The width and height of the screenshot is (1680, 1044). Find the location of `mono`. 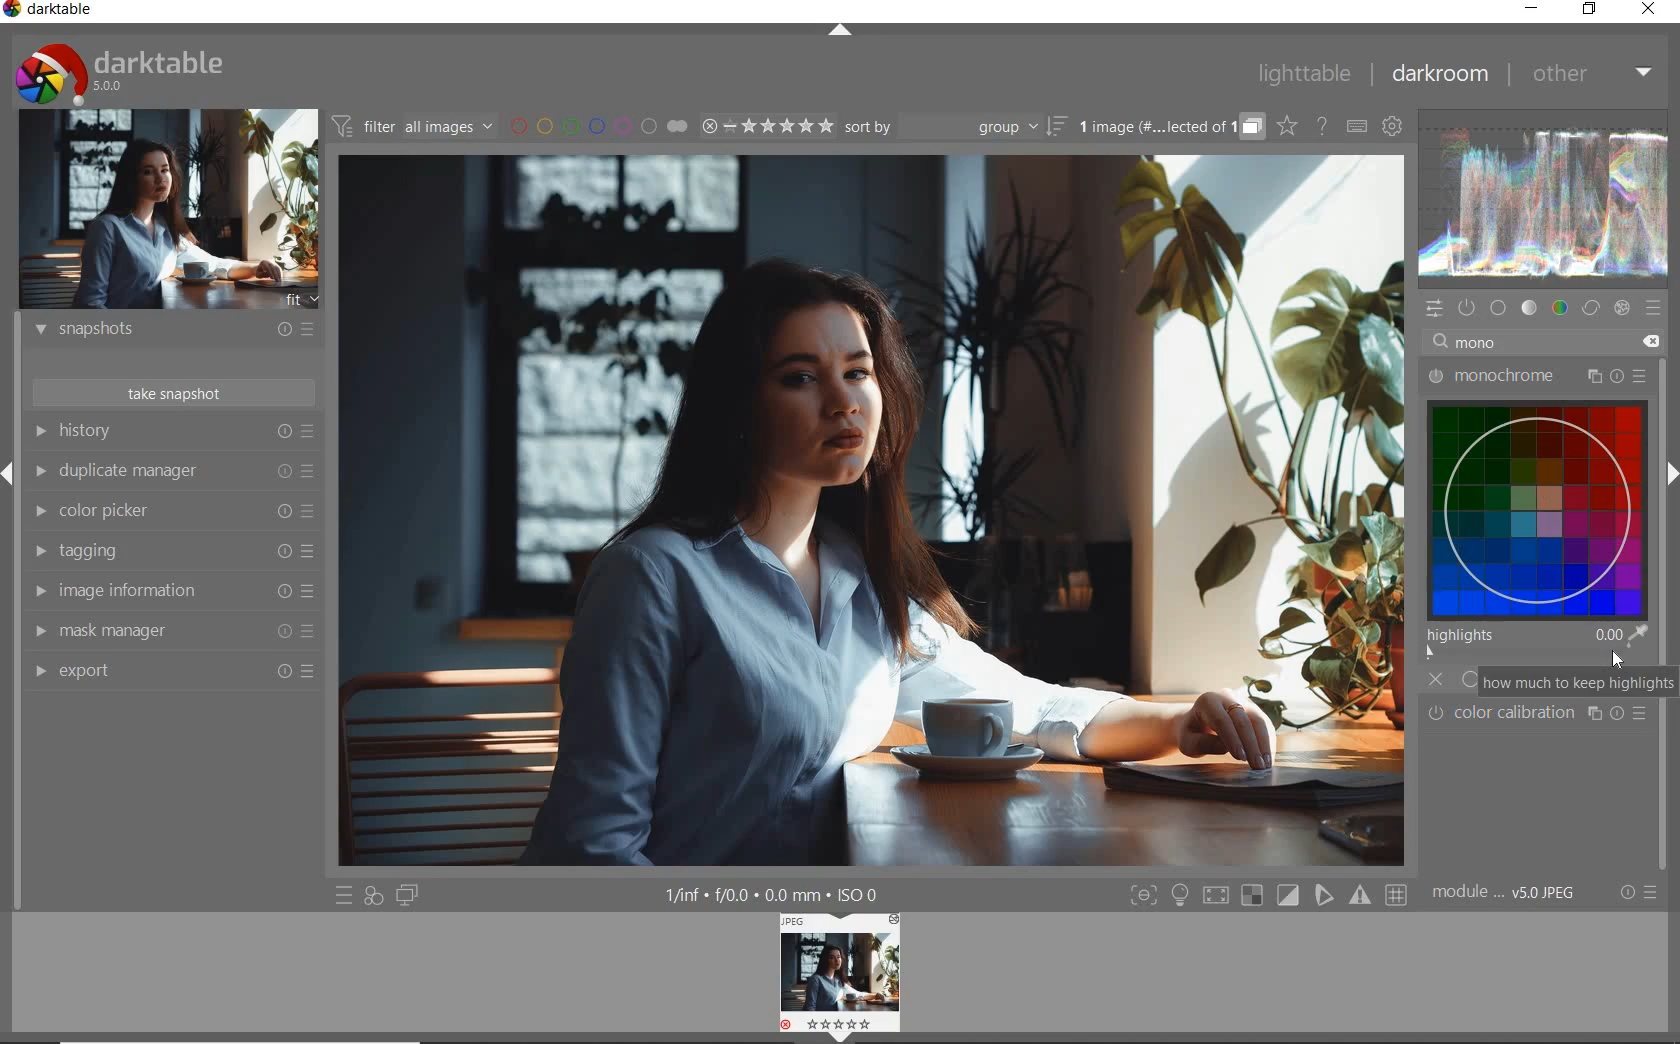

mono is located at coordinates (1547, 339).